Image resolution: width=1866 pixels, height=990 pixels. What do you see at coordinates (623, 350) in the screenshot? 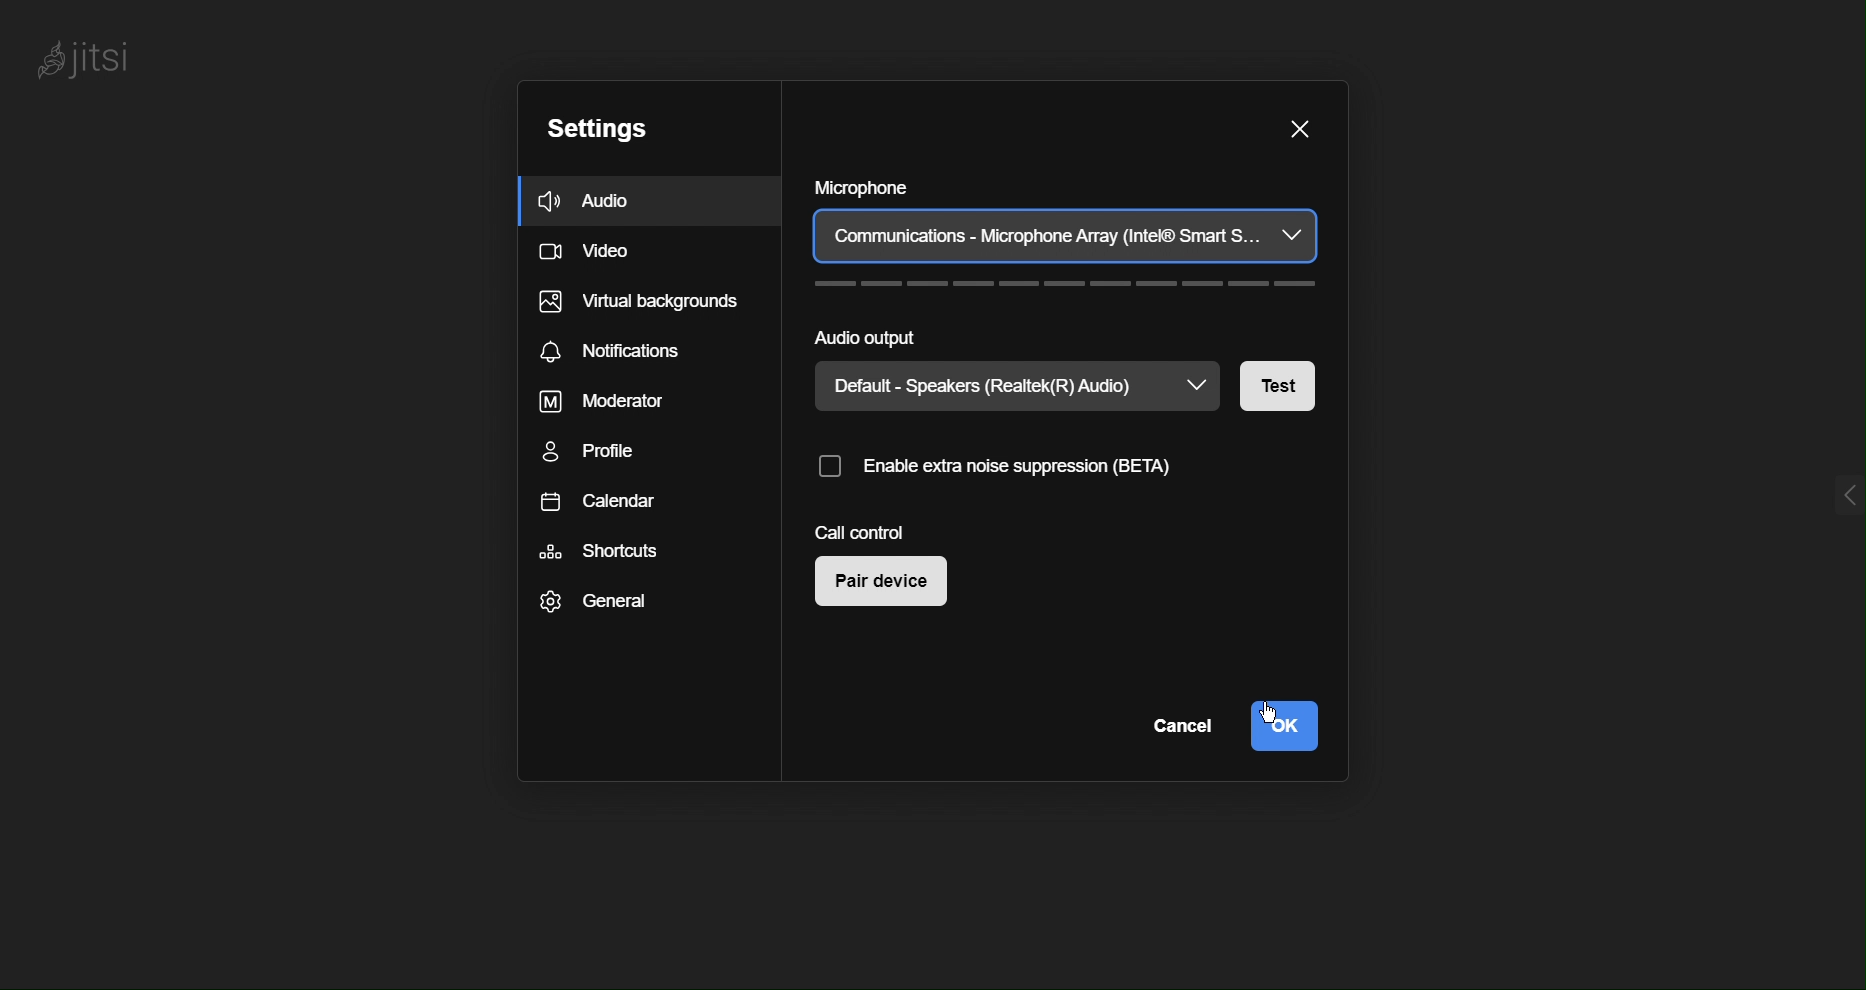
I see `Notifications` at bounding box center [623, 350].